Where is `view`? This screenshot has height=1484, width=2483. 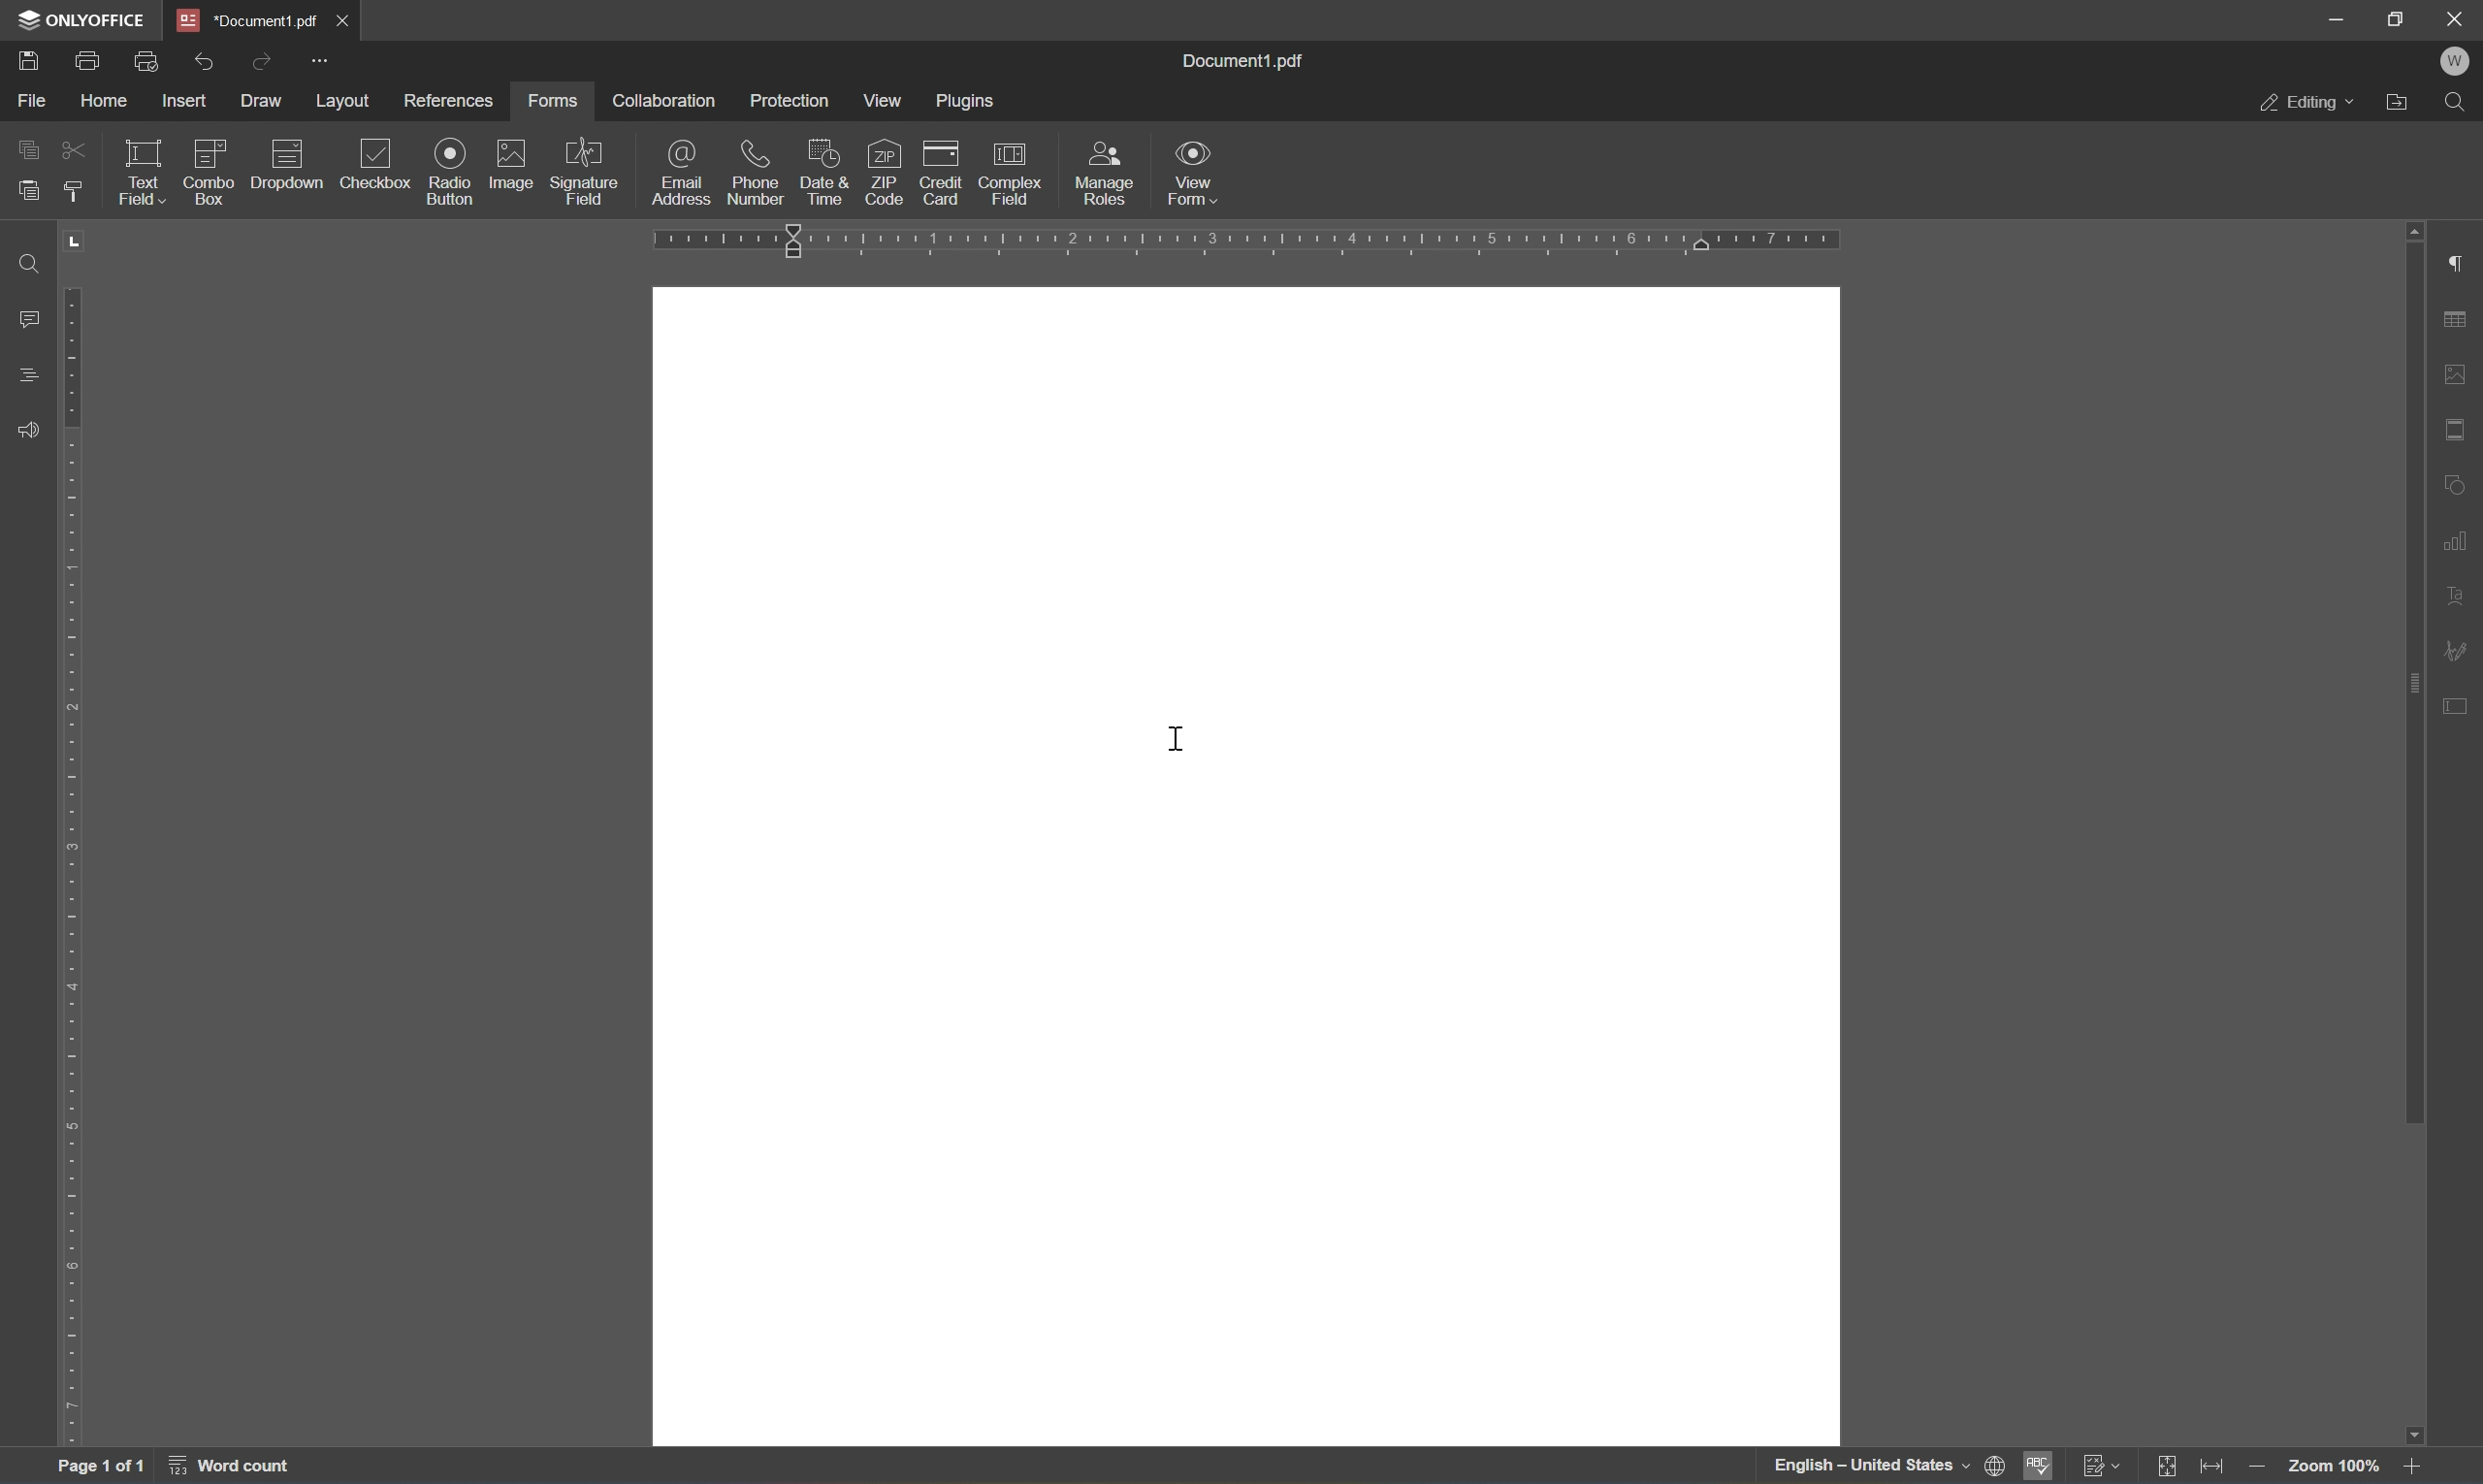 view is located at coordinates (888, 102).